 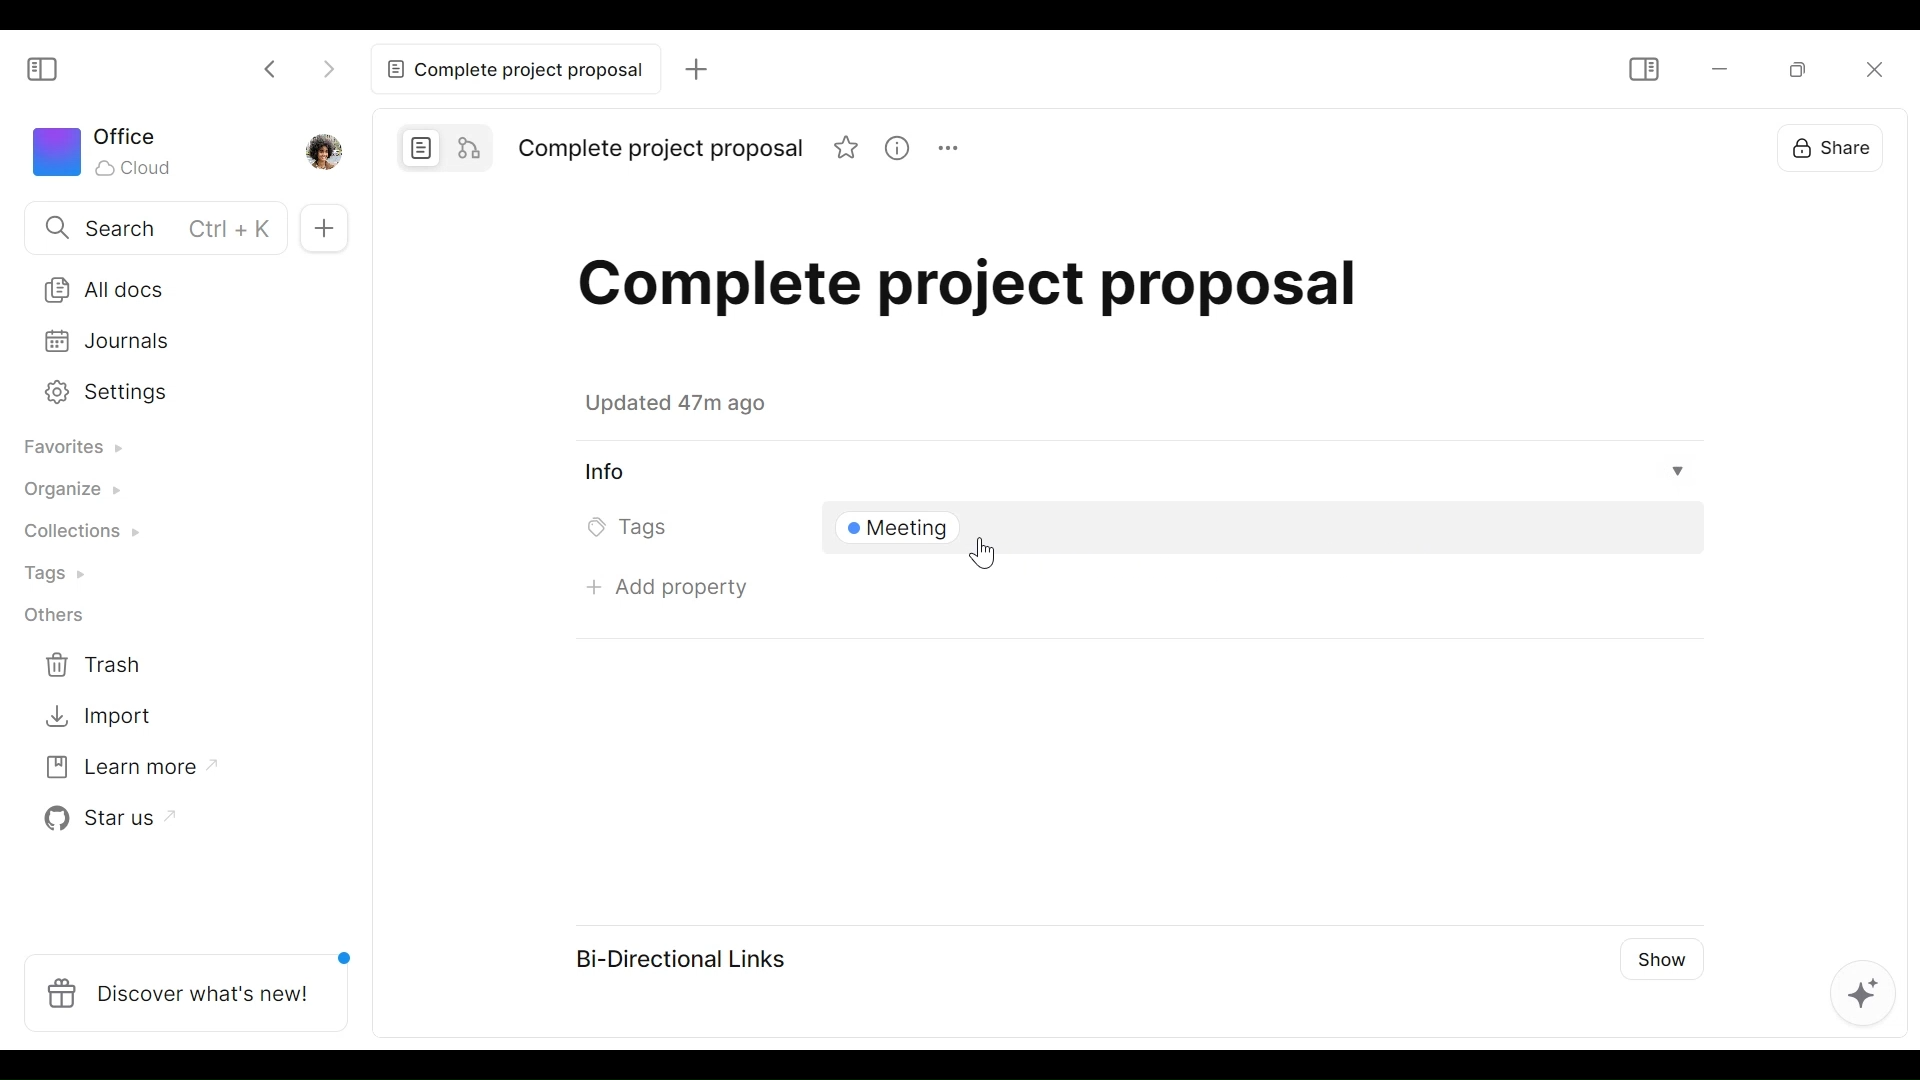 I want to click on Updated 47m ago, so click(x=687, y=407).